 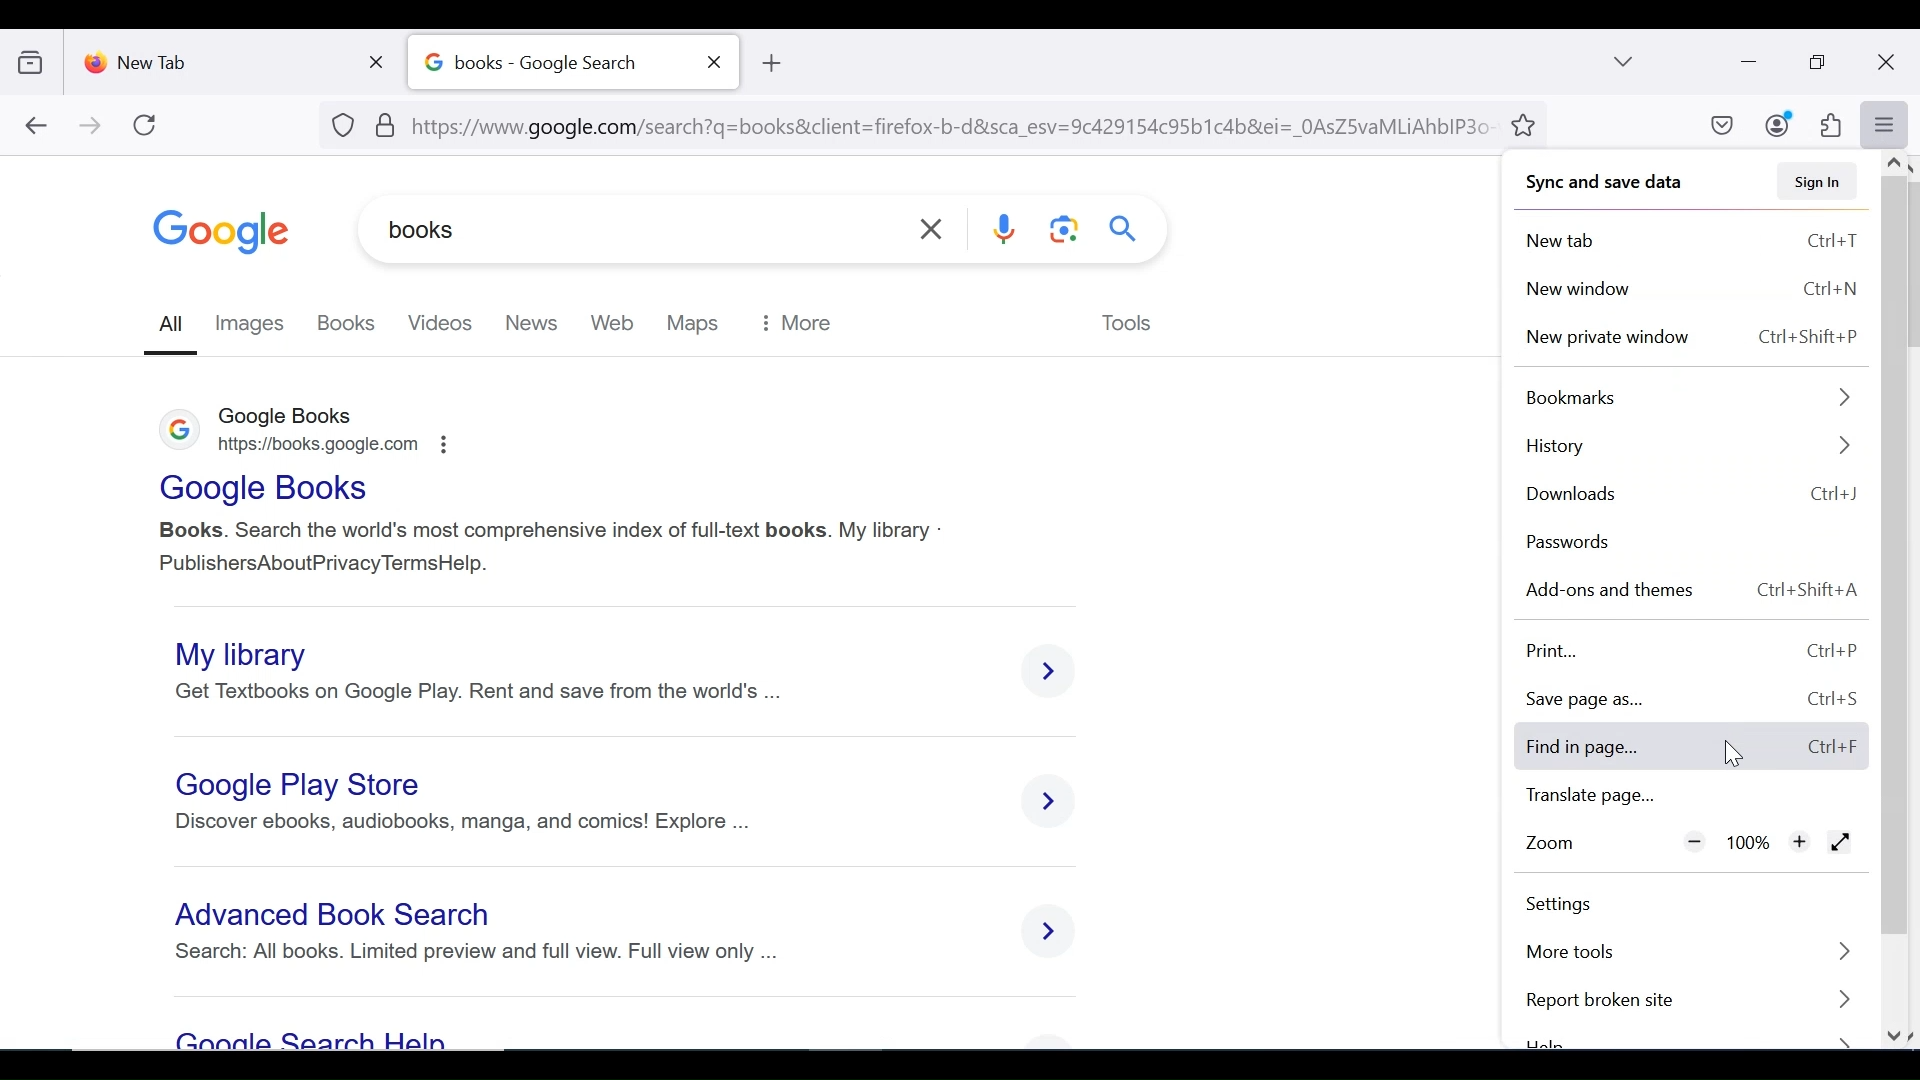 I want to click on https://books.google.com, so click(x=336, y=444).